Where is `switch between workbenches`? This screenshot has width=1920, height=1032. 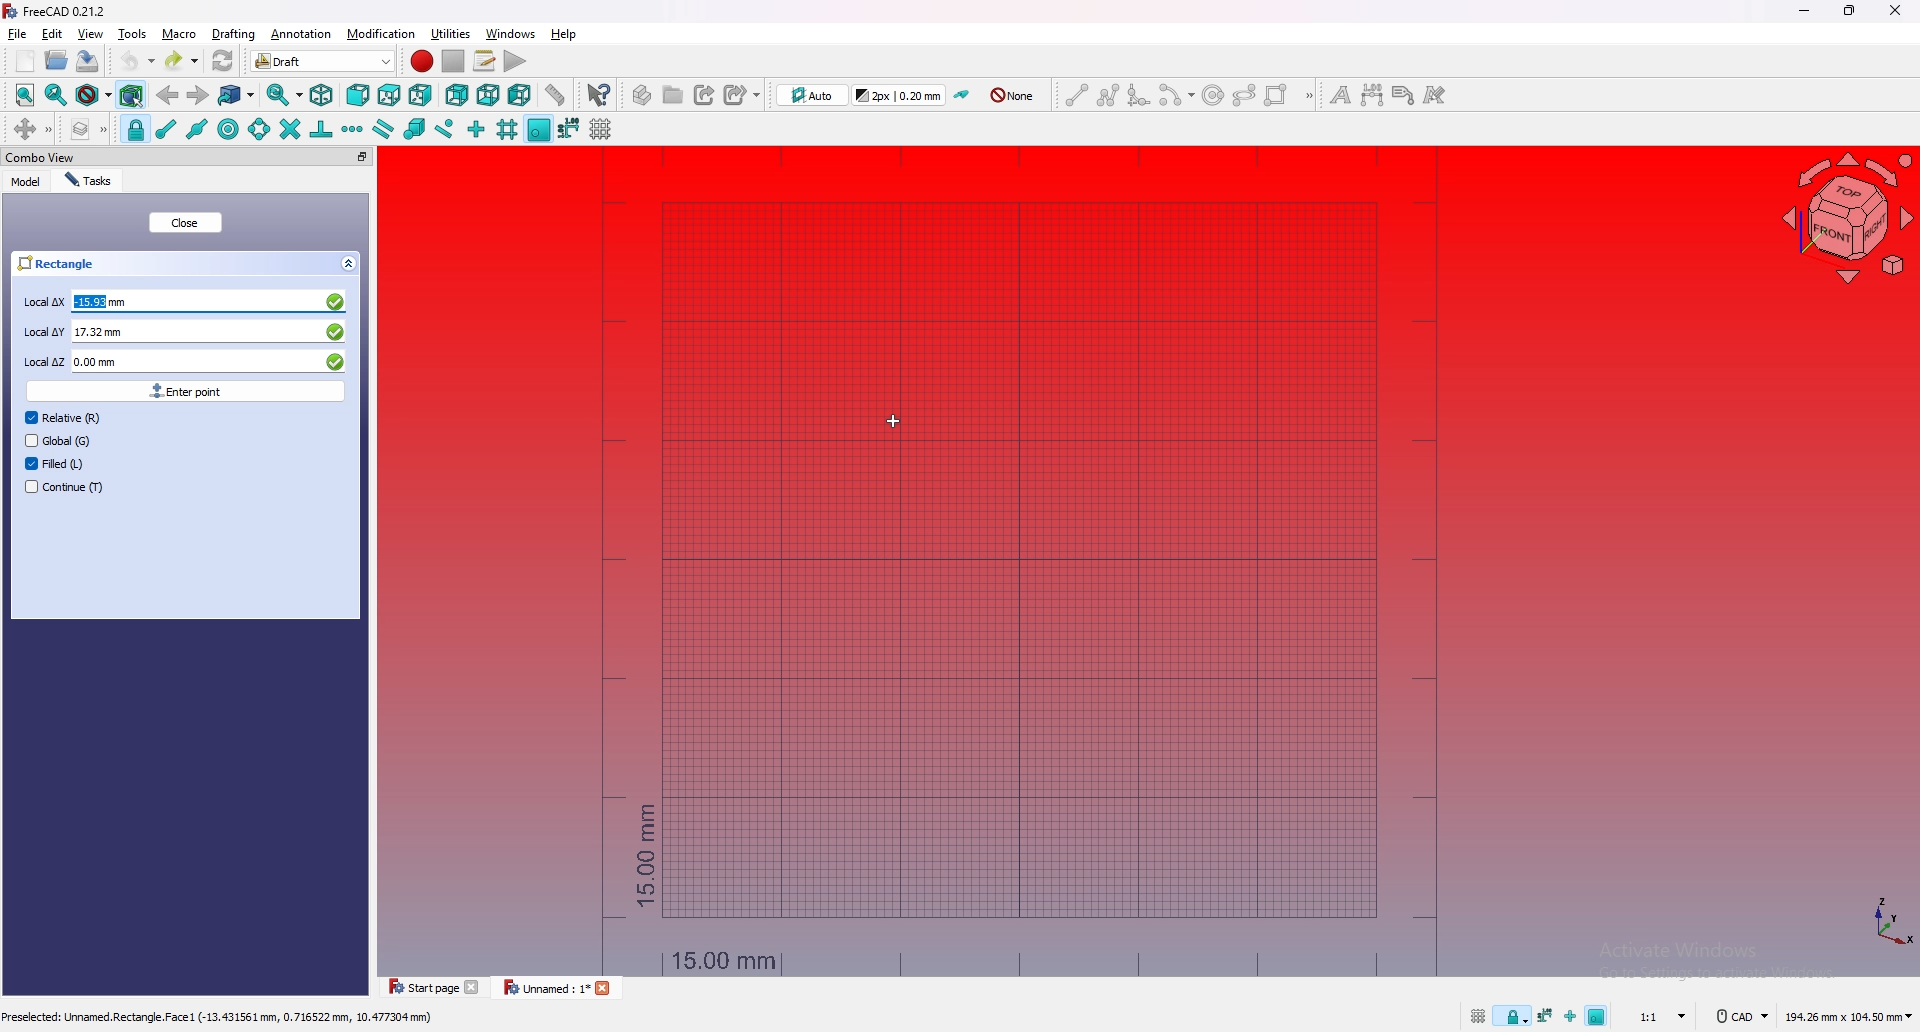
switch between workbenches is located at coordinates (354, 60).